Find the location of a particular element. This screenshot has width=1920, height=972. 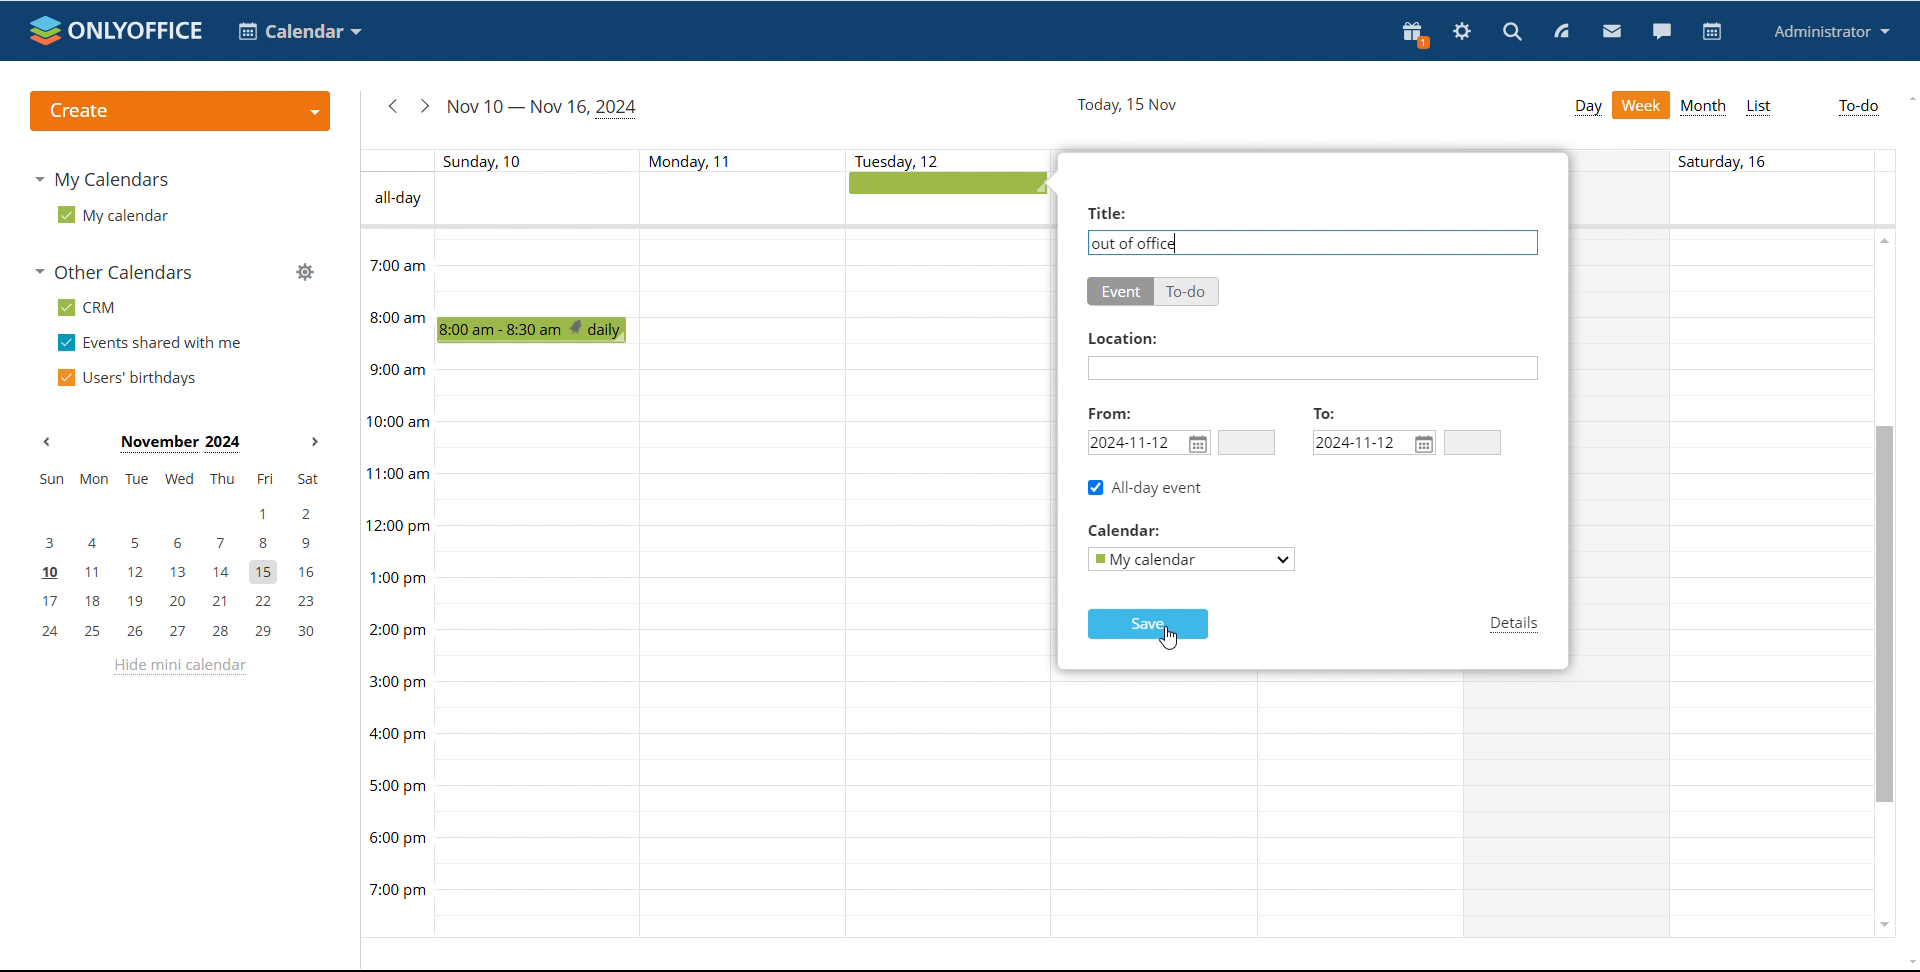

my calendar is located at coordinates (113, 215).